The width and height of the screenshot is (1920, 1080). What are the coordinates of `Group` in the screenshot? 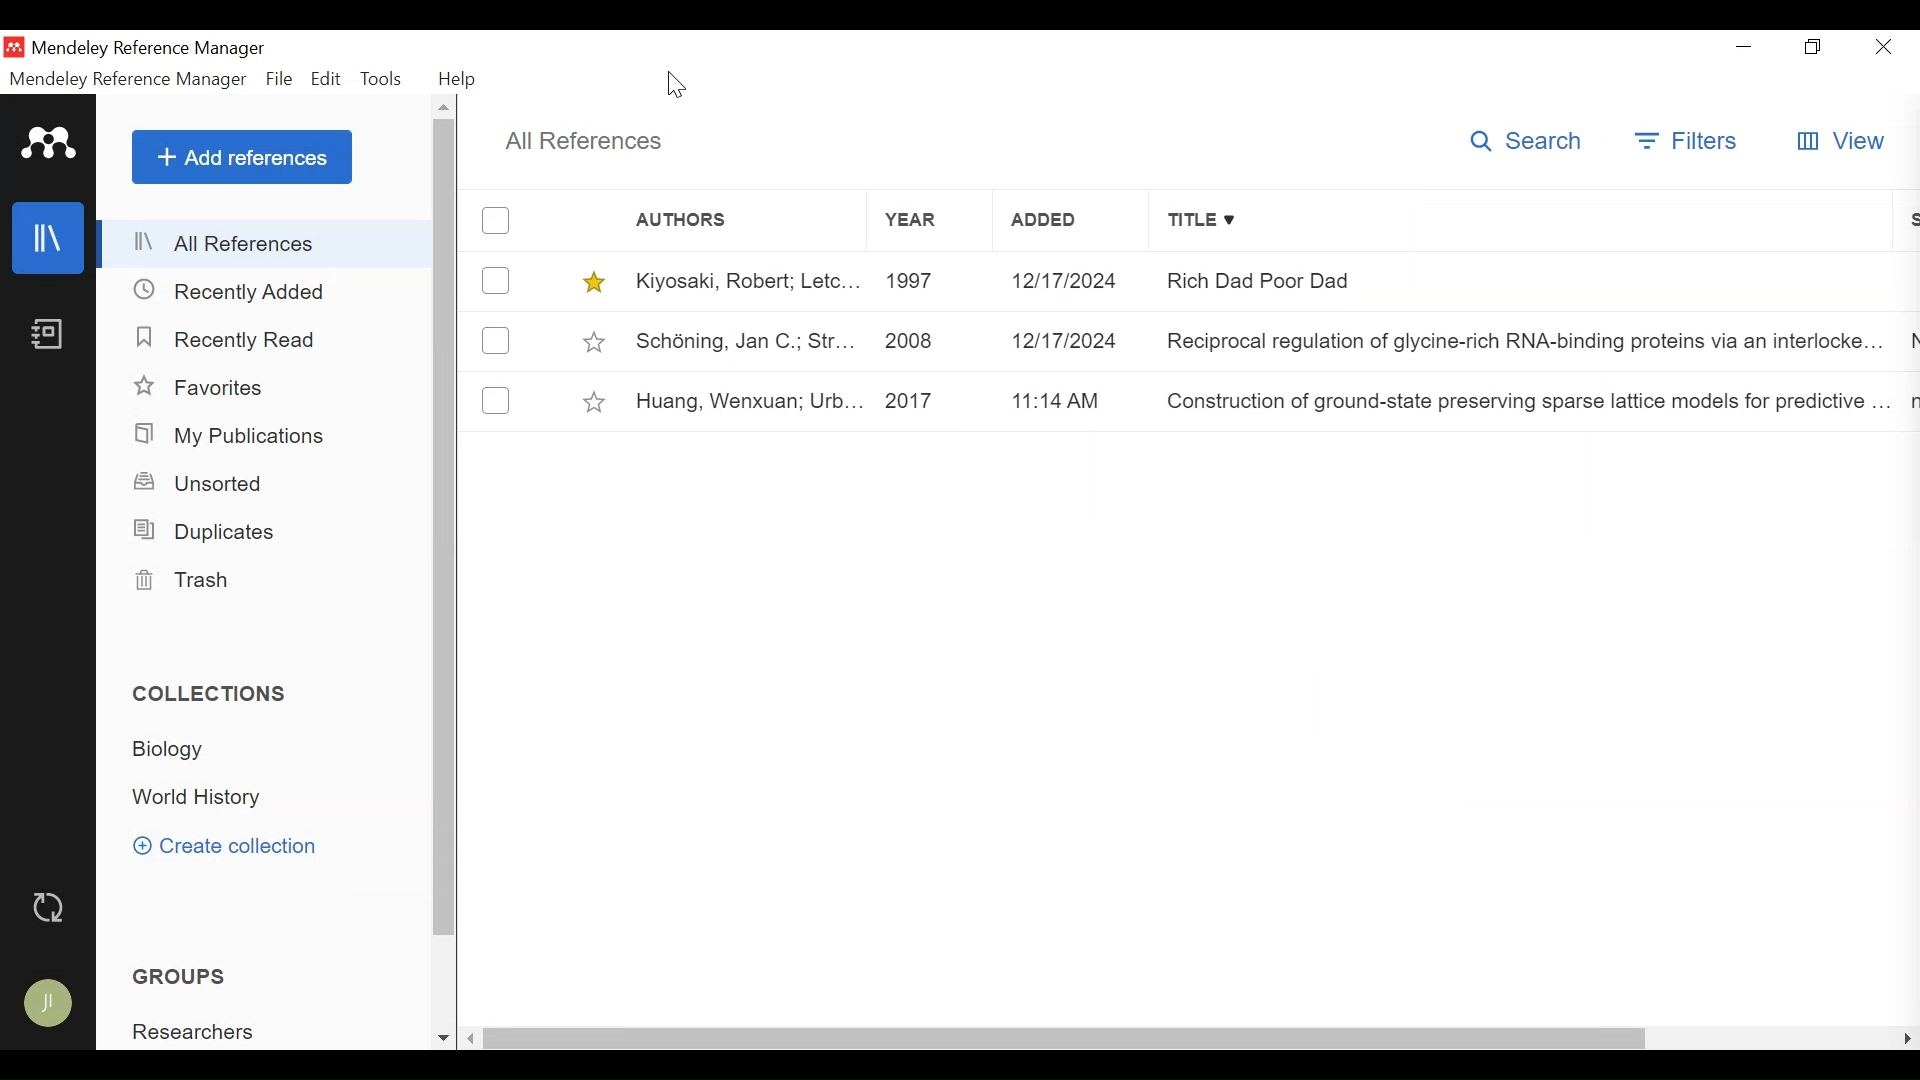 It's located at (197, 1030).